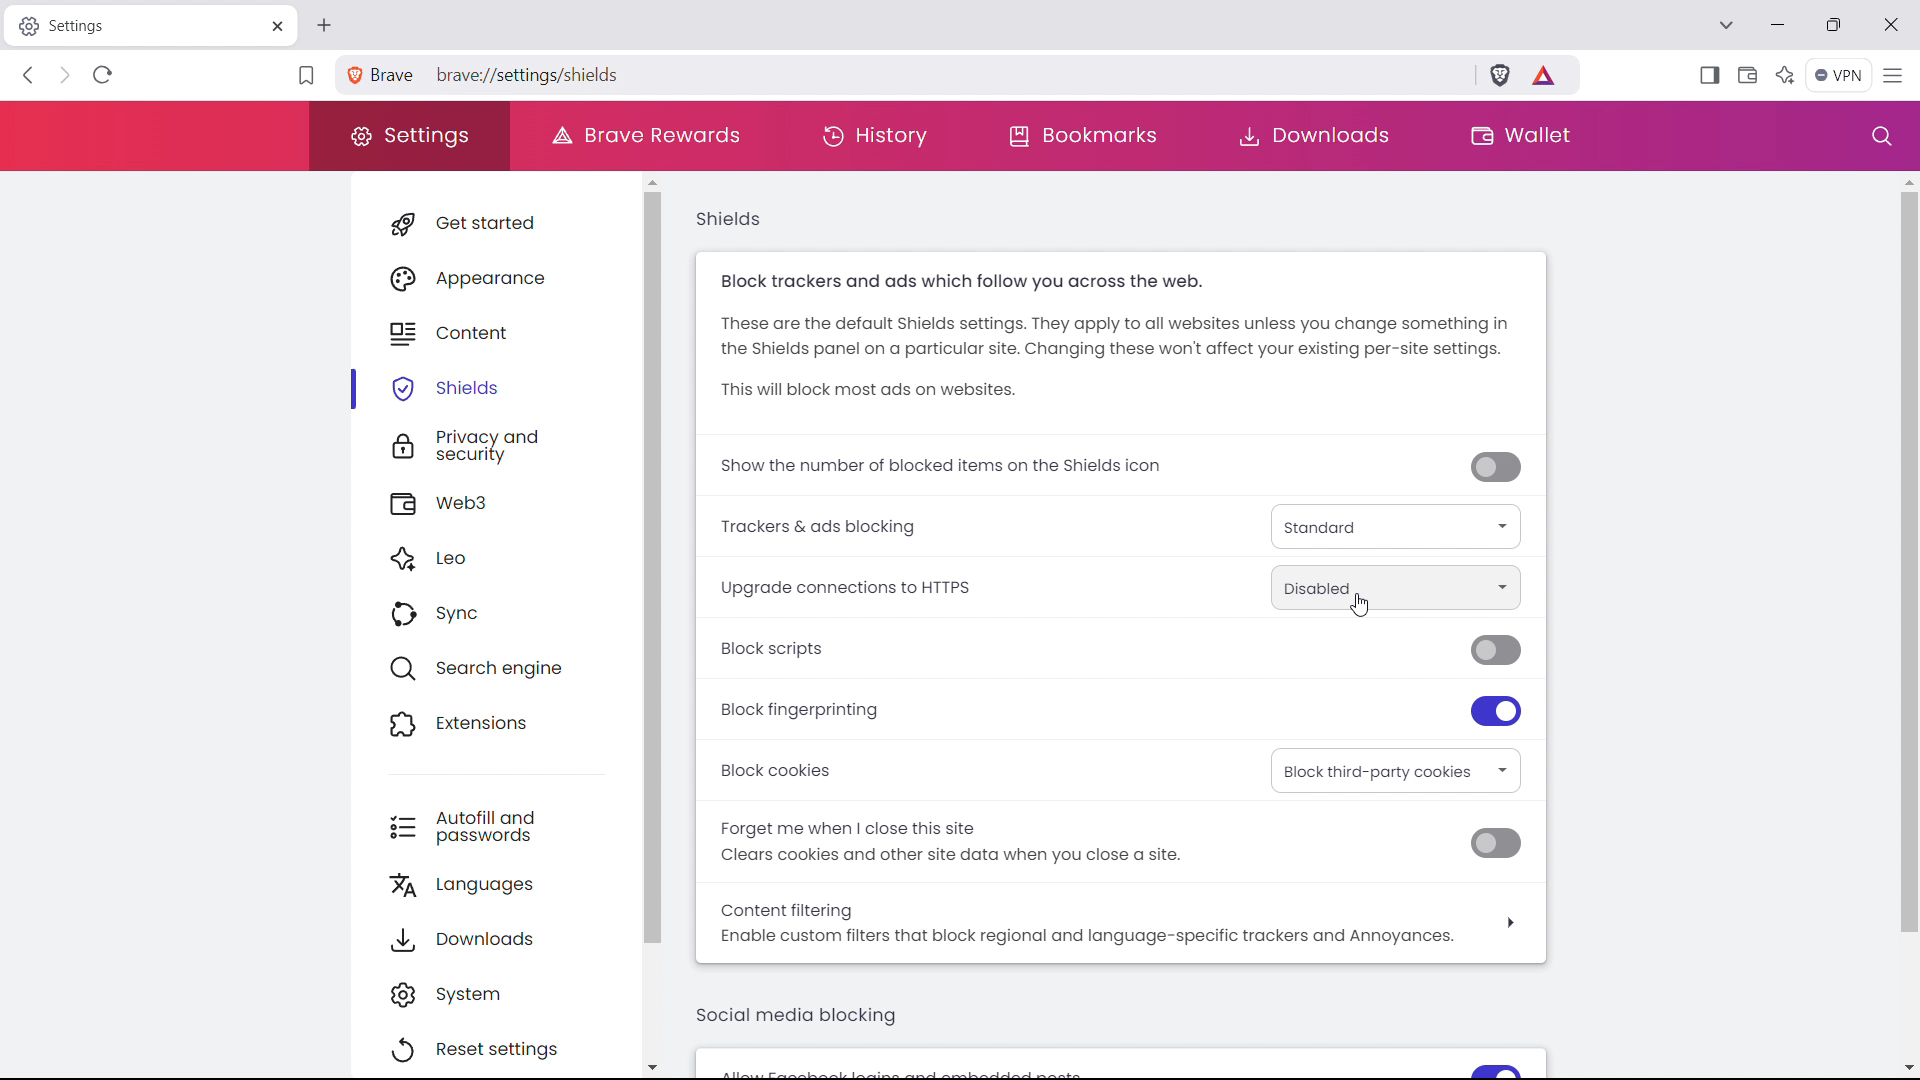 The image size is (1920, 1080). Describe the element at coordinates (1502, 650) in the screenshot. I see `toggle off` at that location.